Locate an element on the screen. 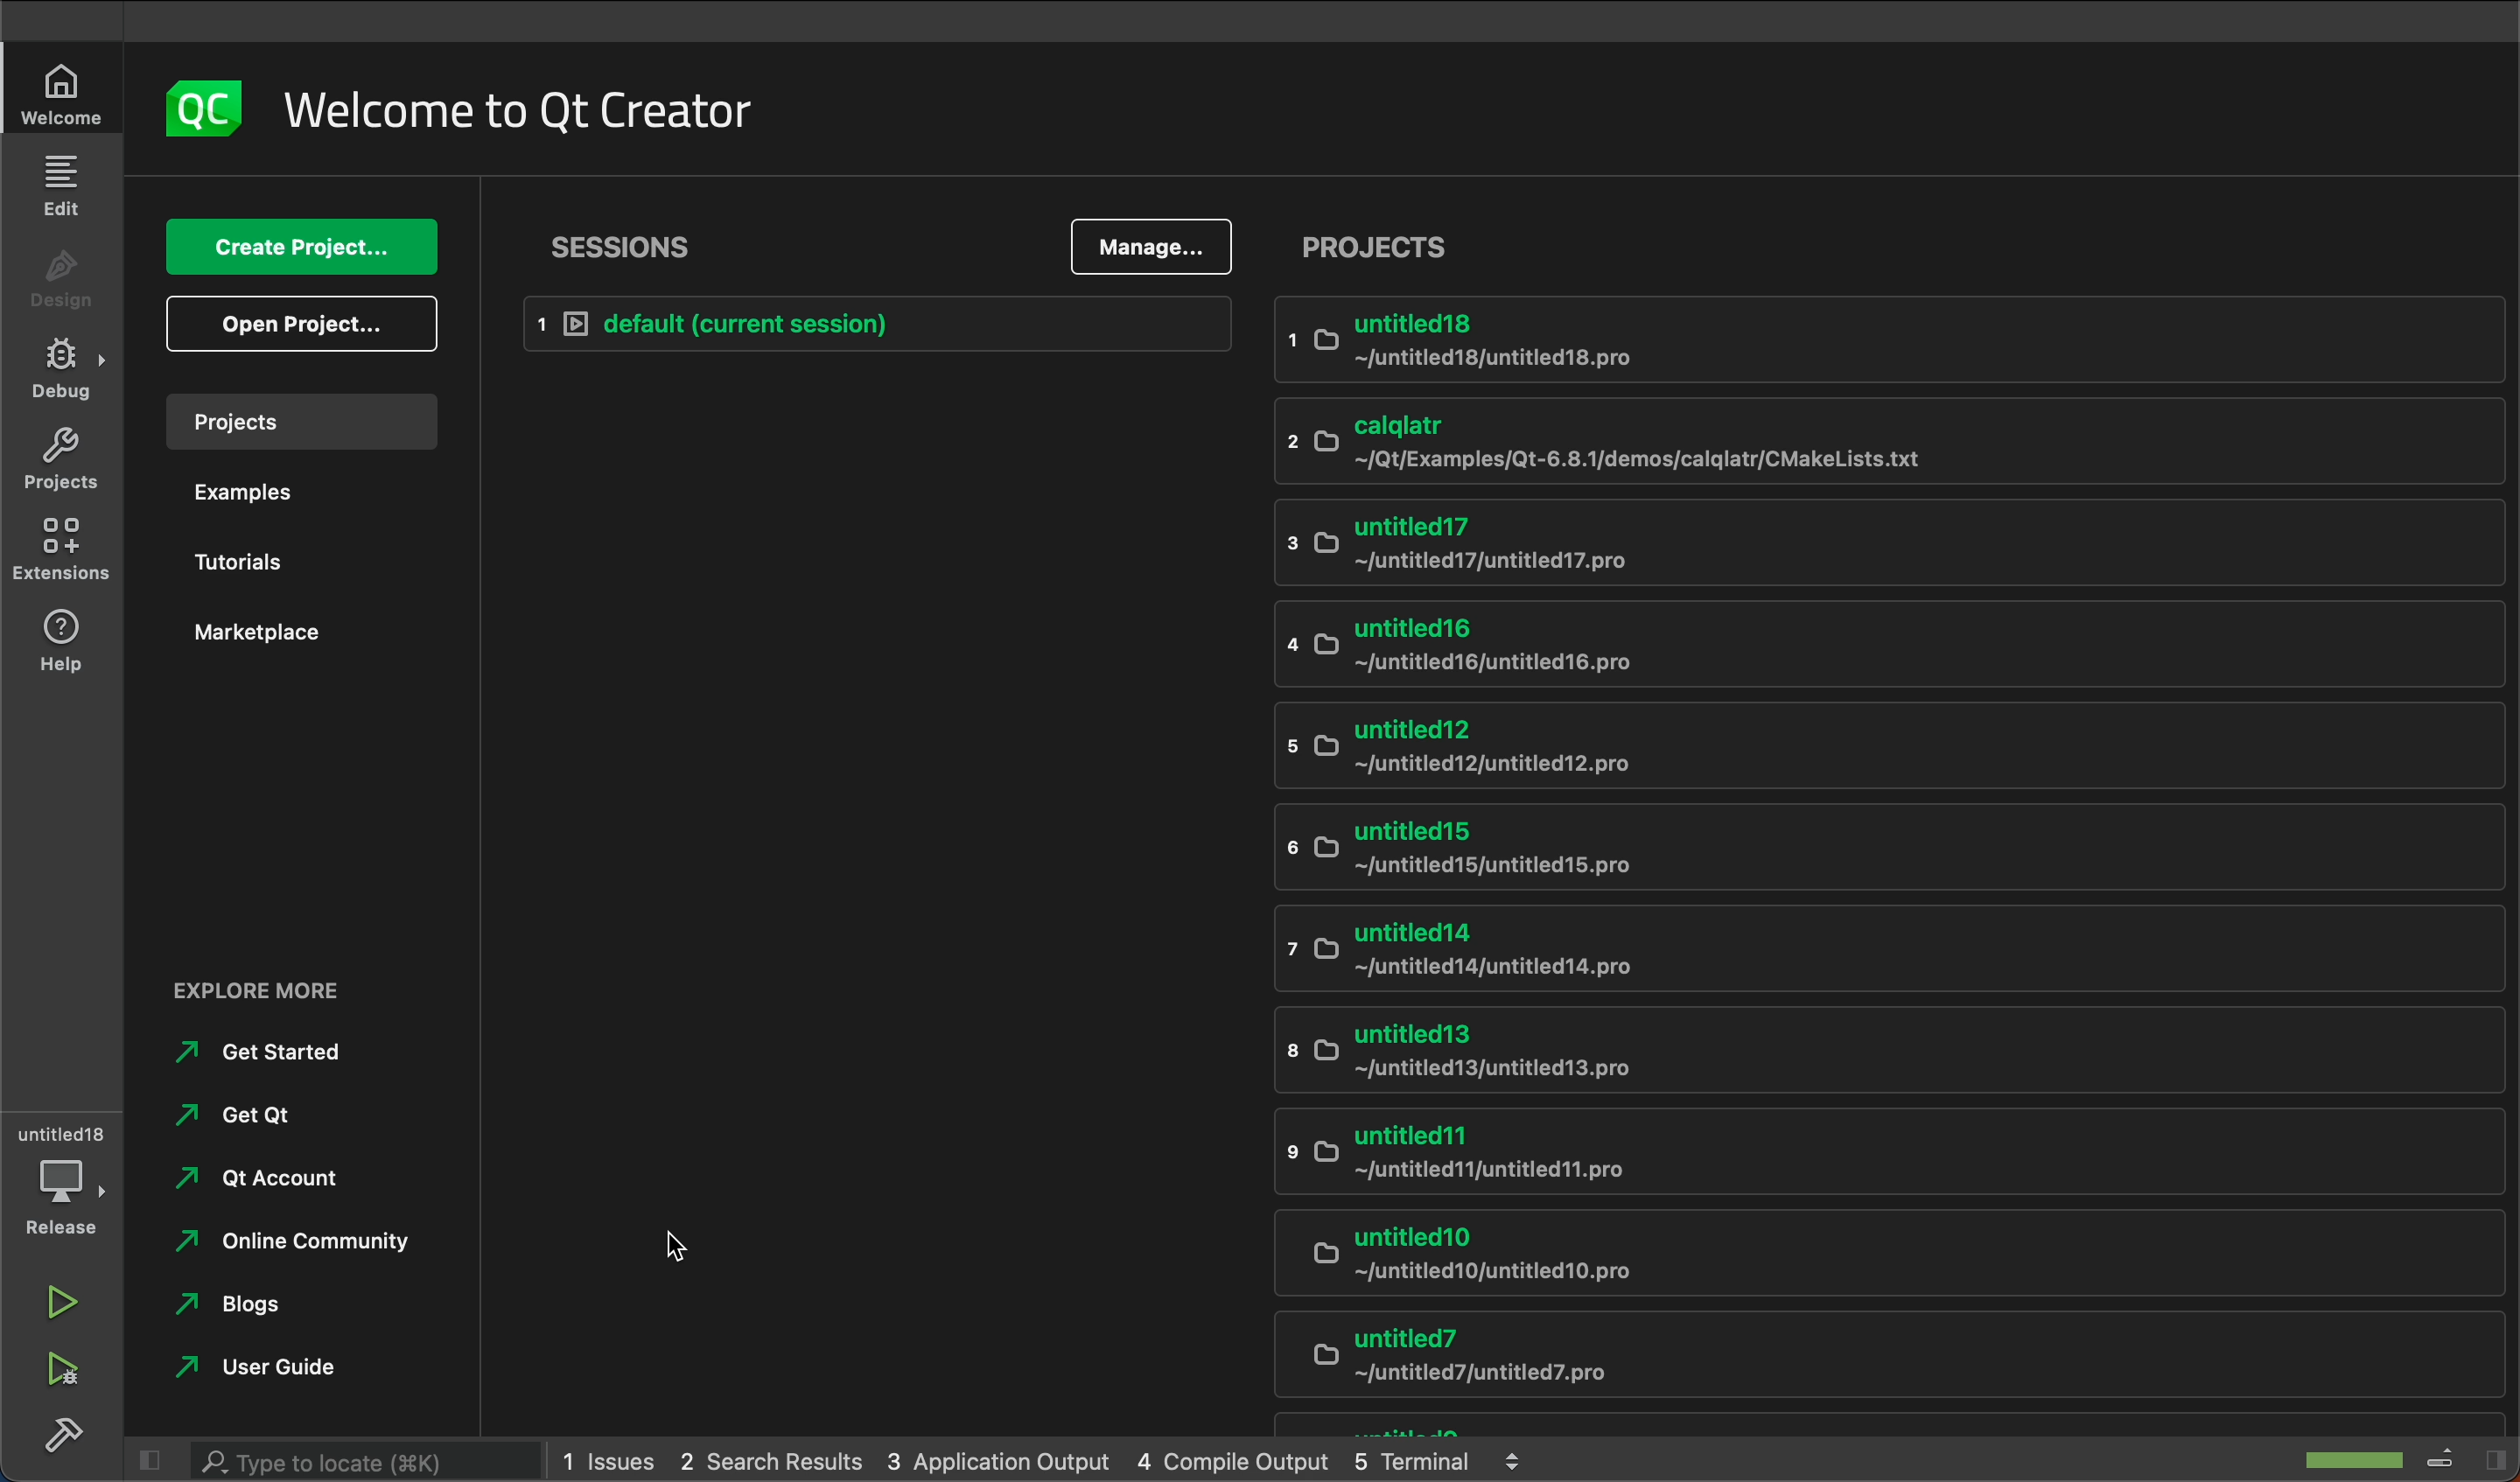  build scanning is located at coordinates (2336, 1456).